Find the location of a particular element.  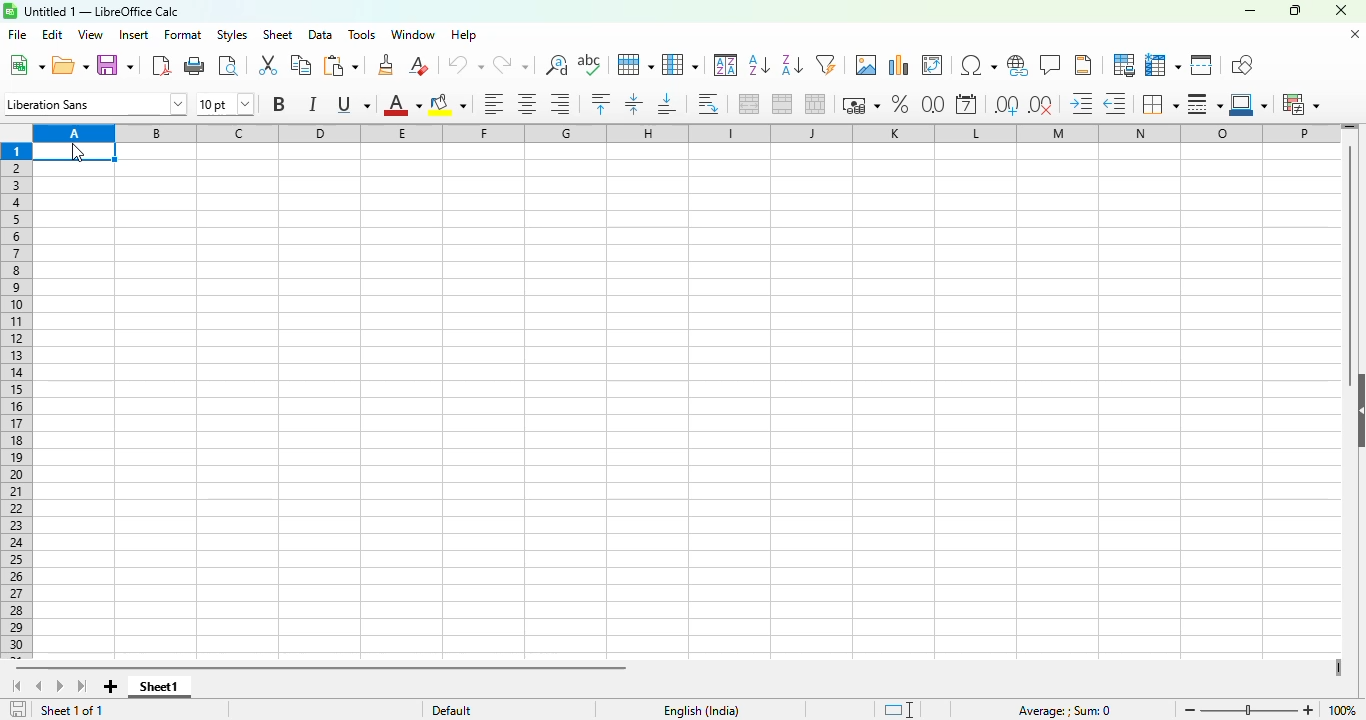

unmerge cells is located at coordinates (814, 104).